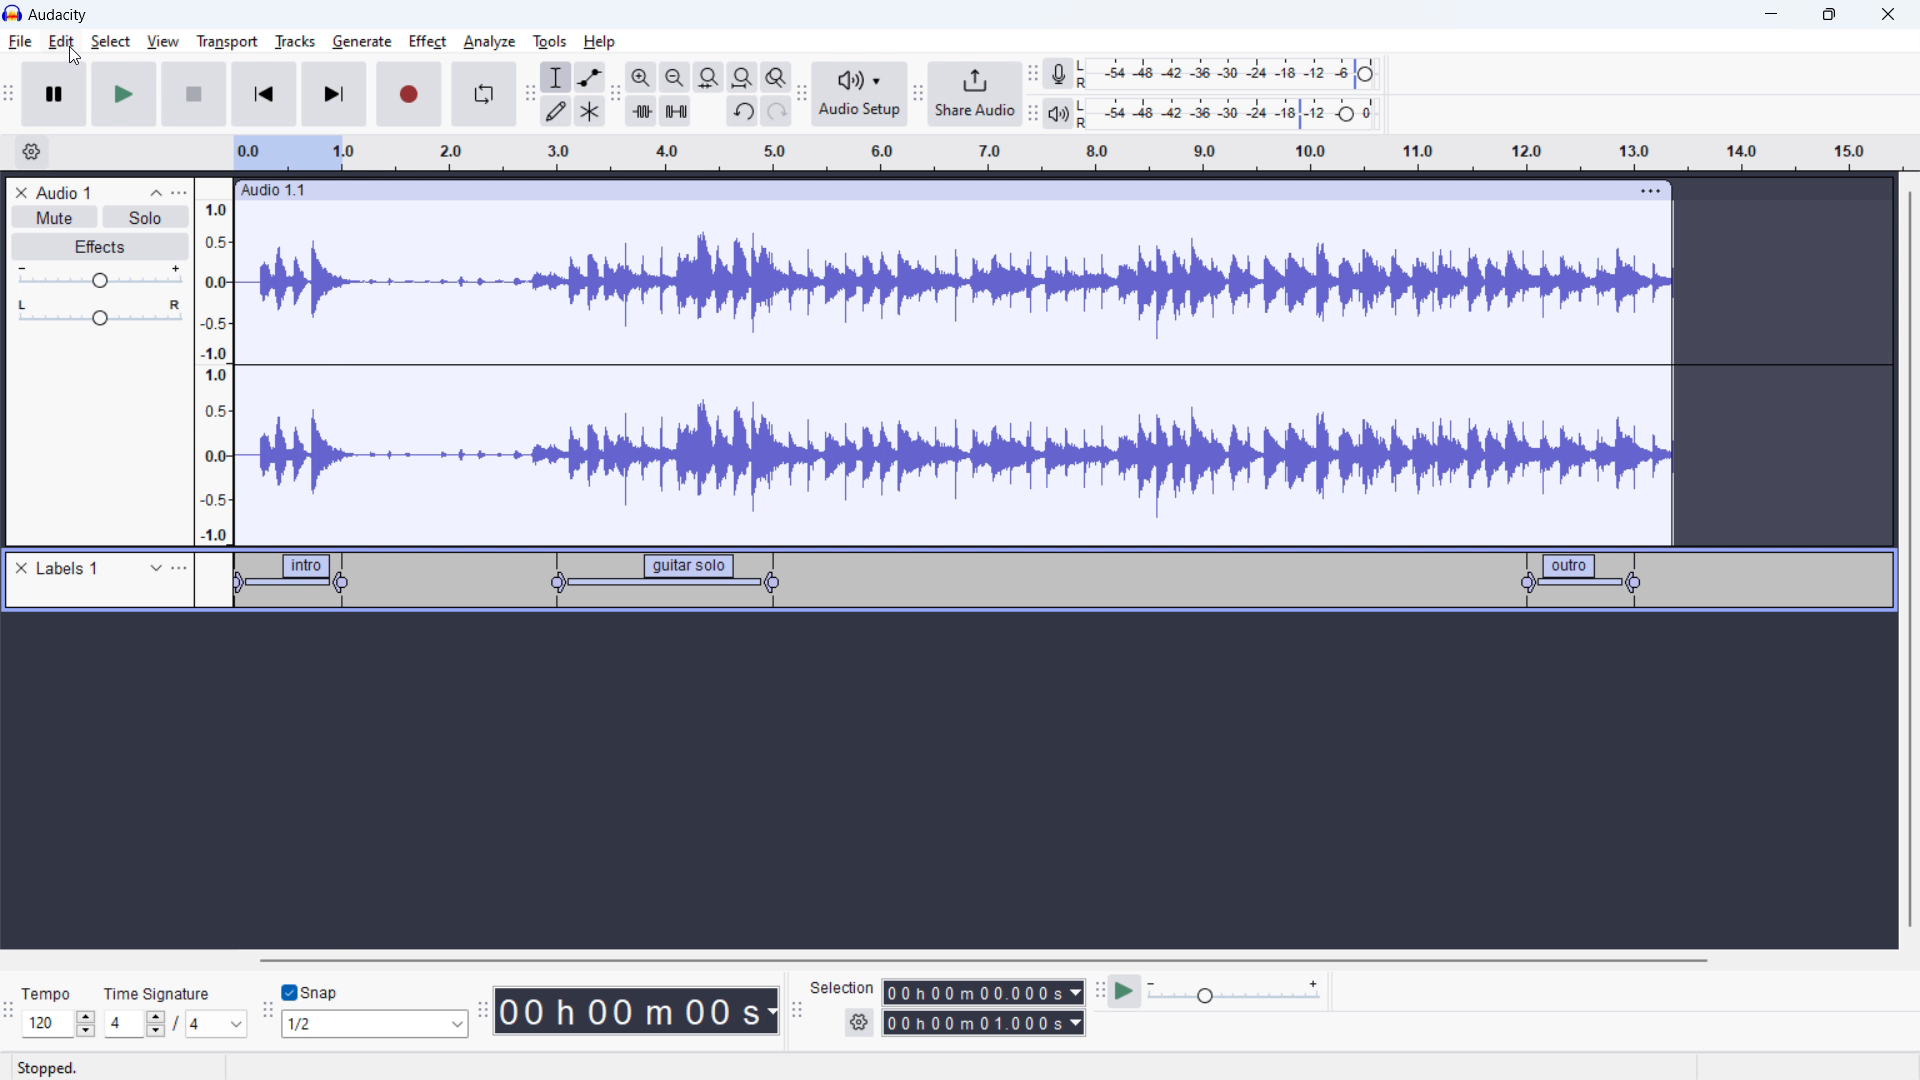 The image size is (1920, 1080). What do you see at coordinates (62, 15) in the screenshot?
I see `Audacity` at bounding box center [62, 15].